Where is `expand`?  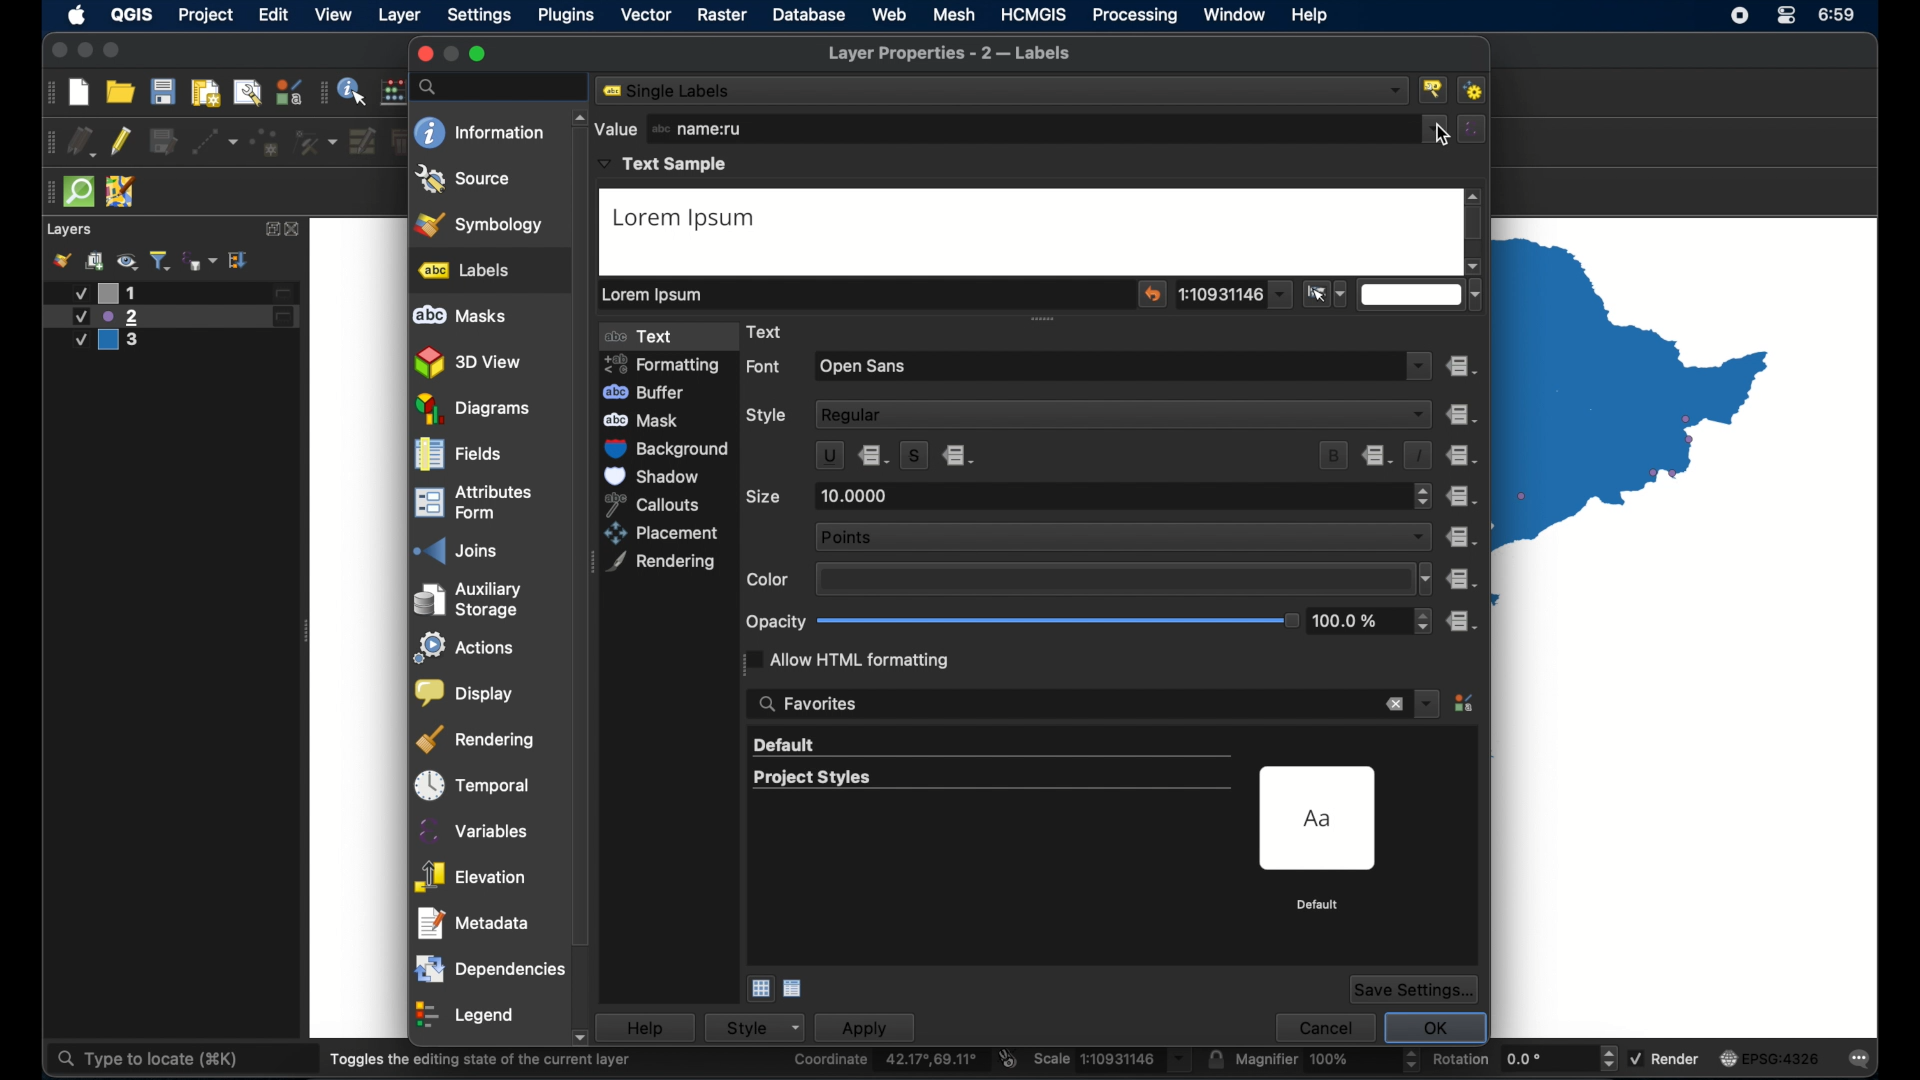
expand is located at coordinates (240, 261).